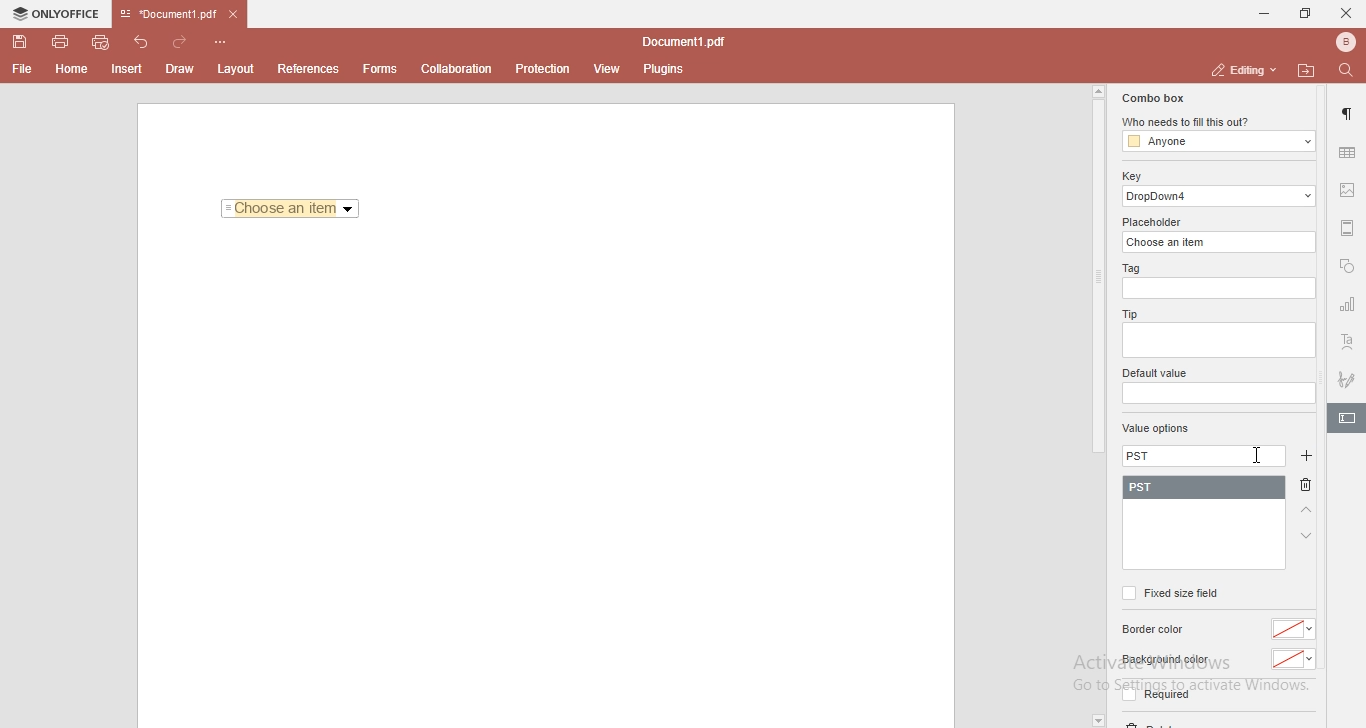 Image resolution: width=1366 pixels, height=728 pixels. I want to click on tip, so click(1127, 313).